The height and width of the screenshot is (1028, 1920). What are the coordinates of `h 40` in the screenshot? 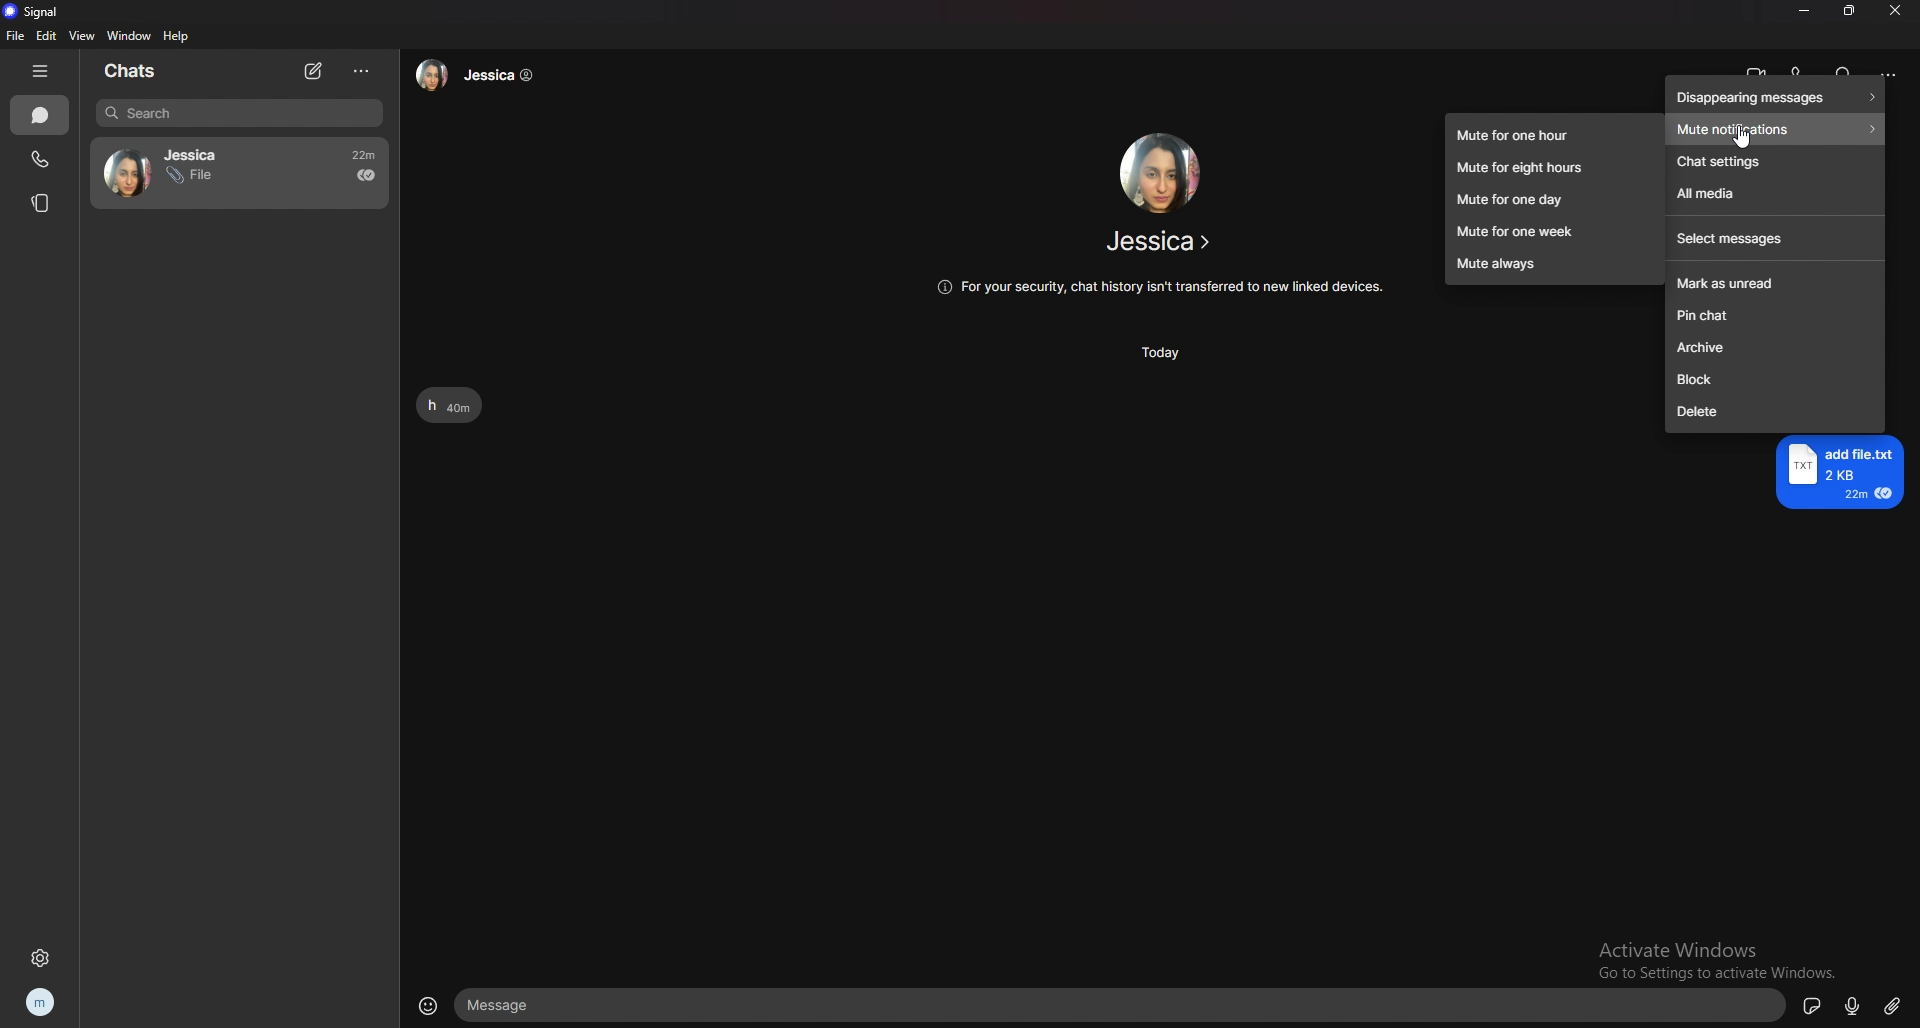 It's located at (457, 404).